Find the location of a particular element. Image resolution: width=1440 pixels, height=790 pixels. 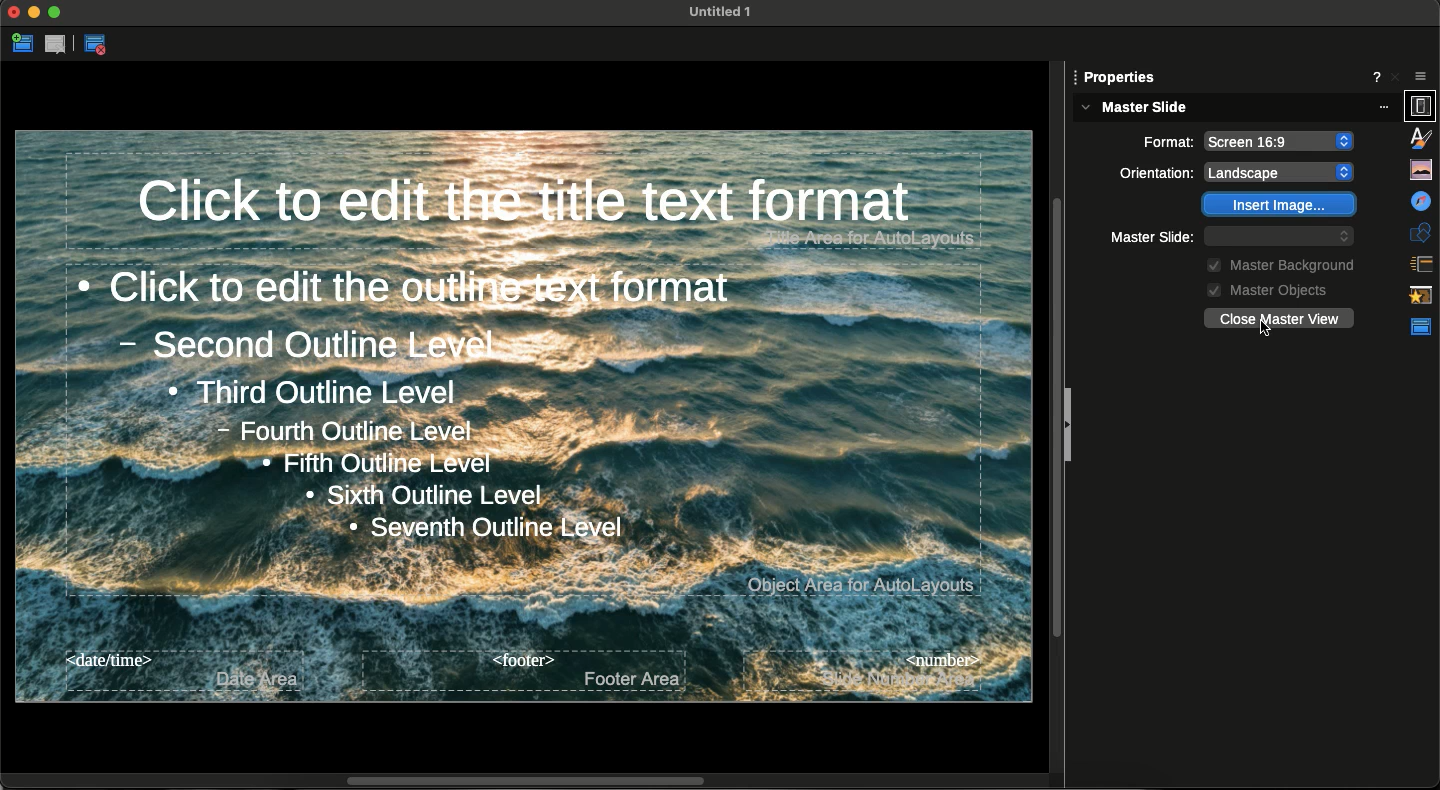

date/time  is located at coordinates (178, 671).